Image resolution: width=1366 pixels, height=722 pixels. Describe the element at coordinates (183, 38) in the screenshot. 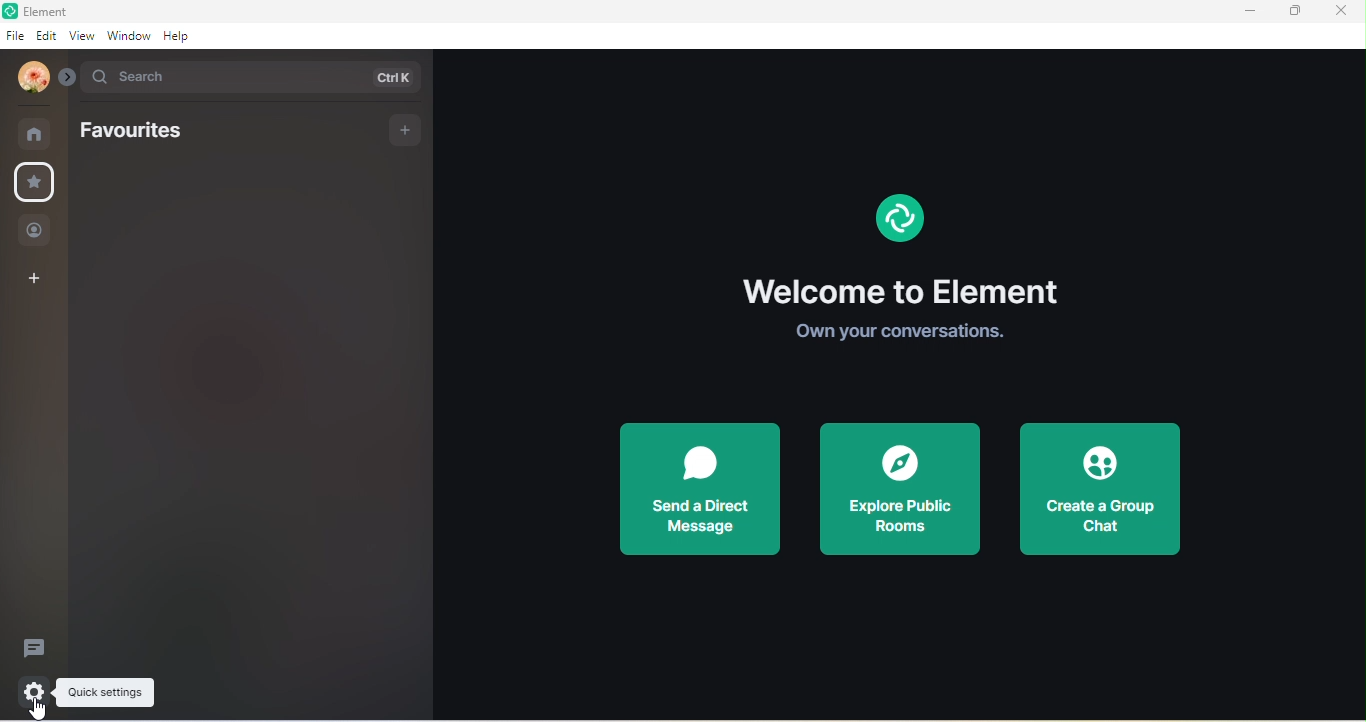

I see `help` at that location.